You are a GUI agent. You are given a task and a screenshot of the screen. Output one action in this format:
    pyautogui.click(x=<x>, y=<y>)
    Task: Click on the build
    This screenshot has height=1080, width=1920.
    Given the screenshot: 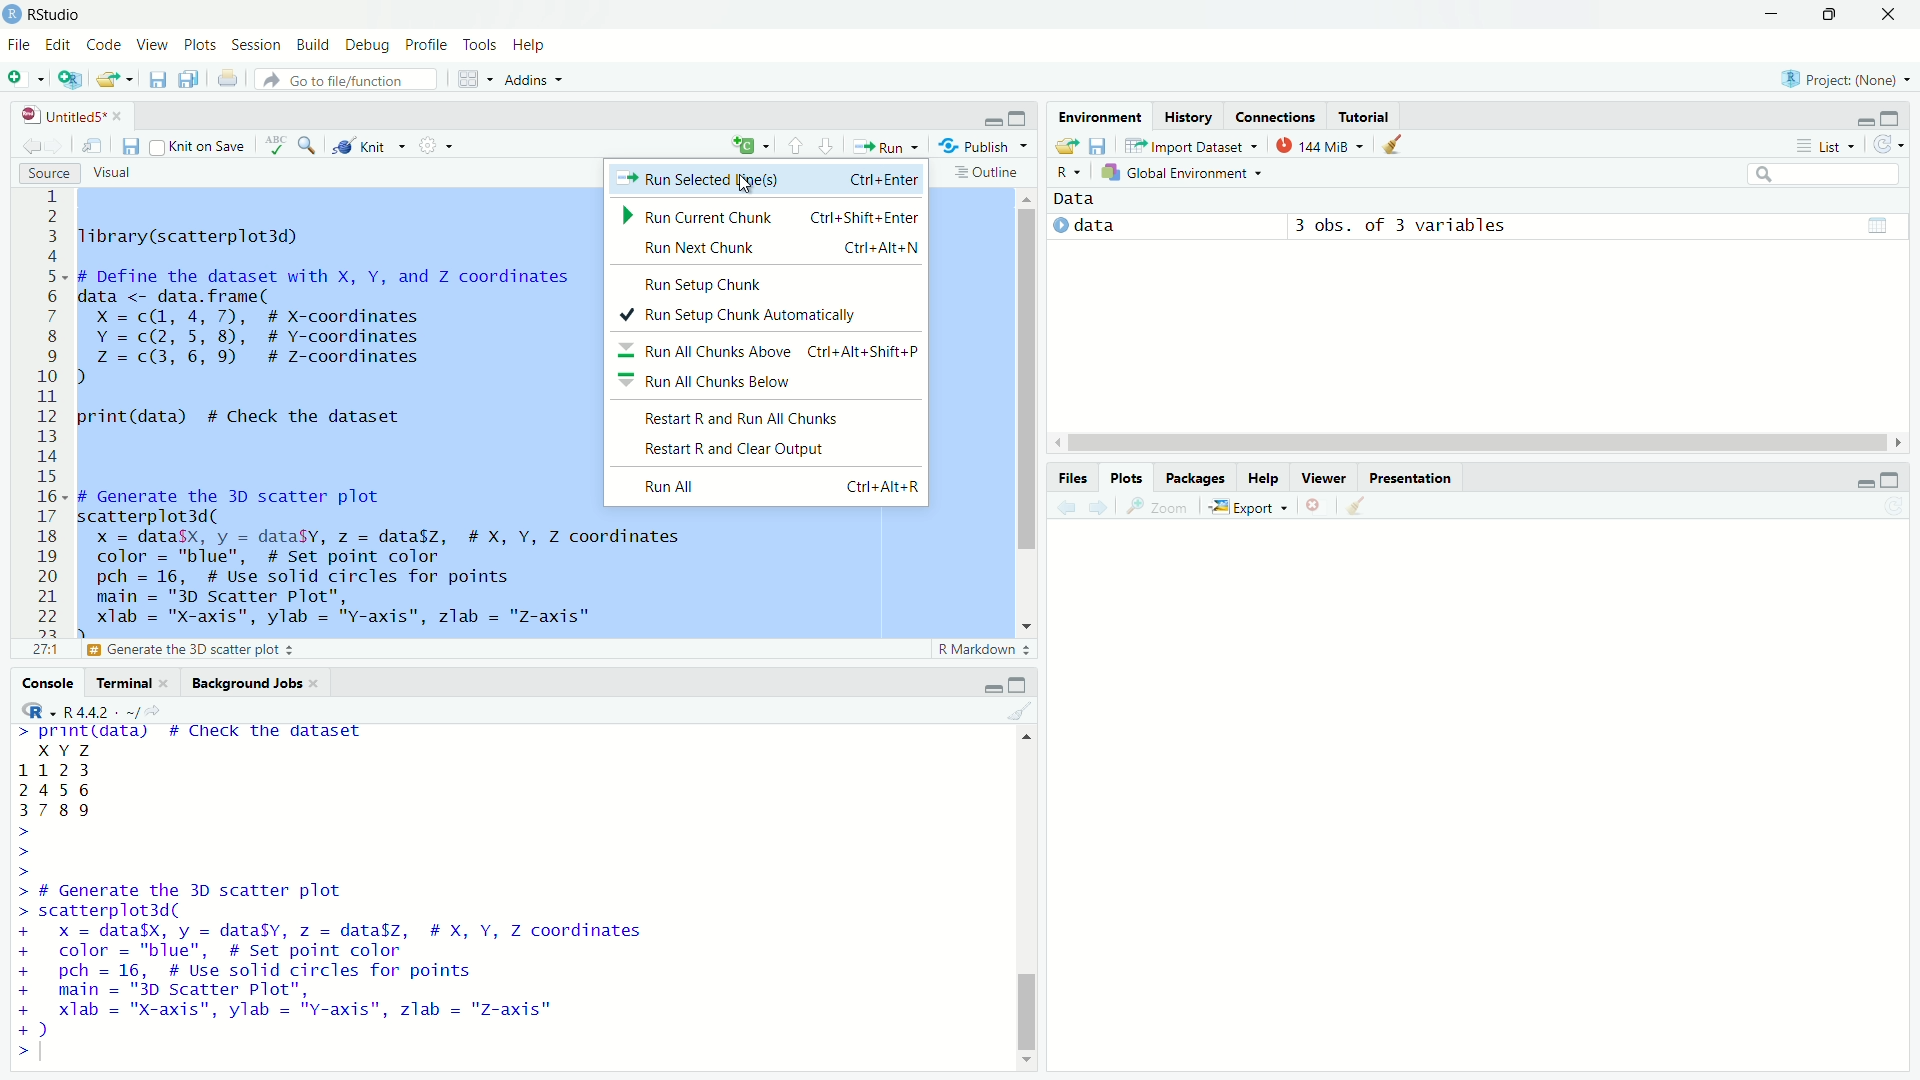 What is the action you would take?
    pyautogui.click(x=316, y=46)
    